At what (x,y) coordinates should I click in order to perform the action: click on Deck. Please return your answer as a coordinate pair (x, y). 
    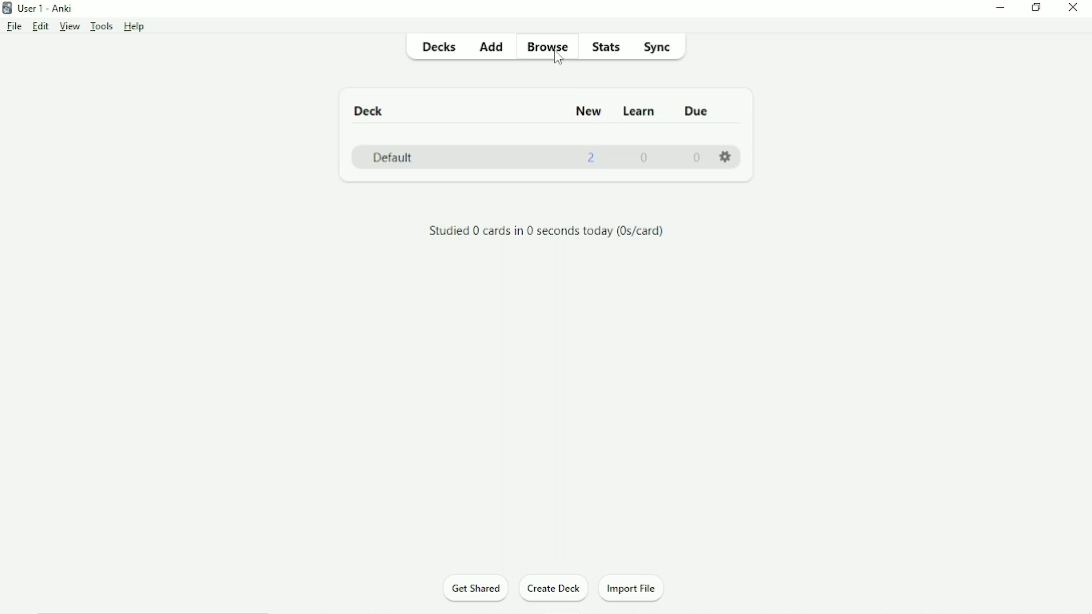
    Looking at the image, I should click on (368, 111).